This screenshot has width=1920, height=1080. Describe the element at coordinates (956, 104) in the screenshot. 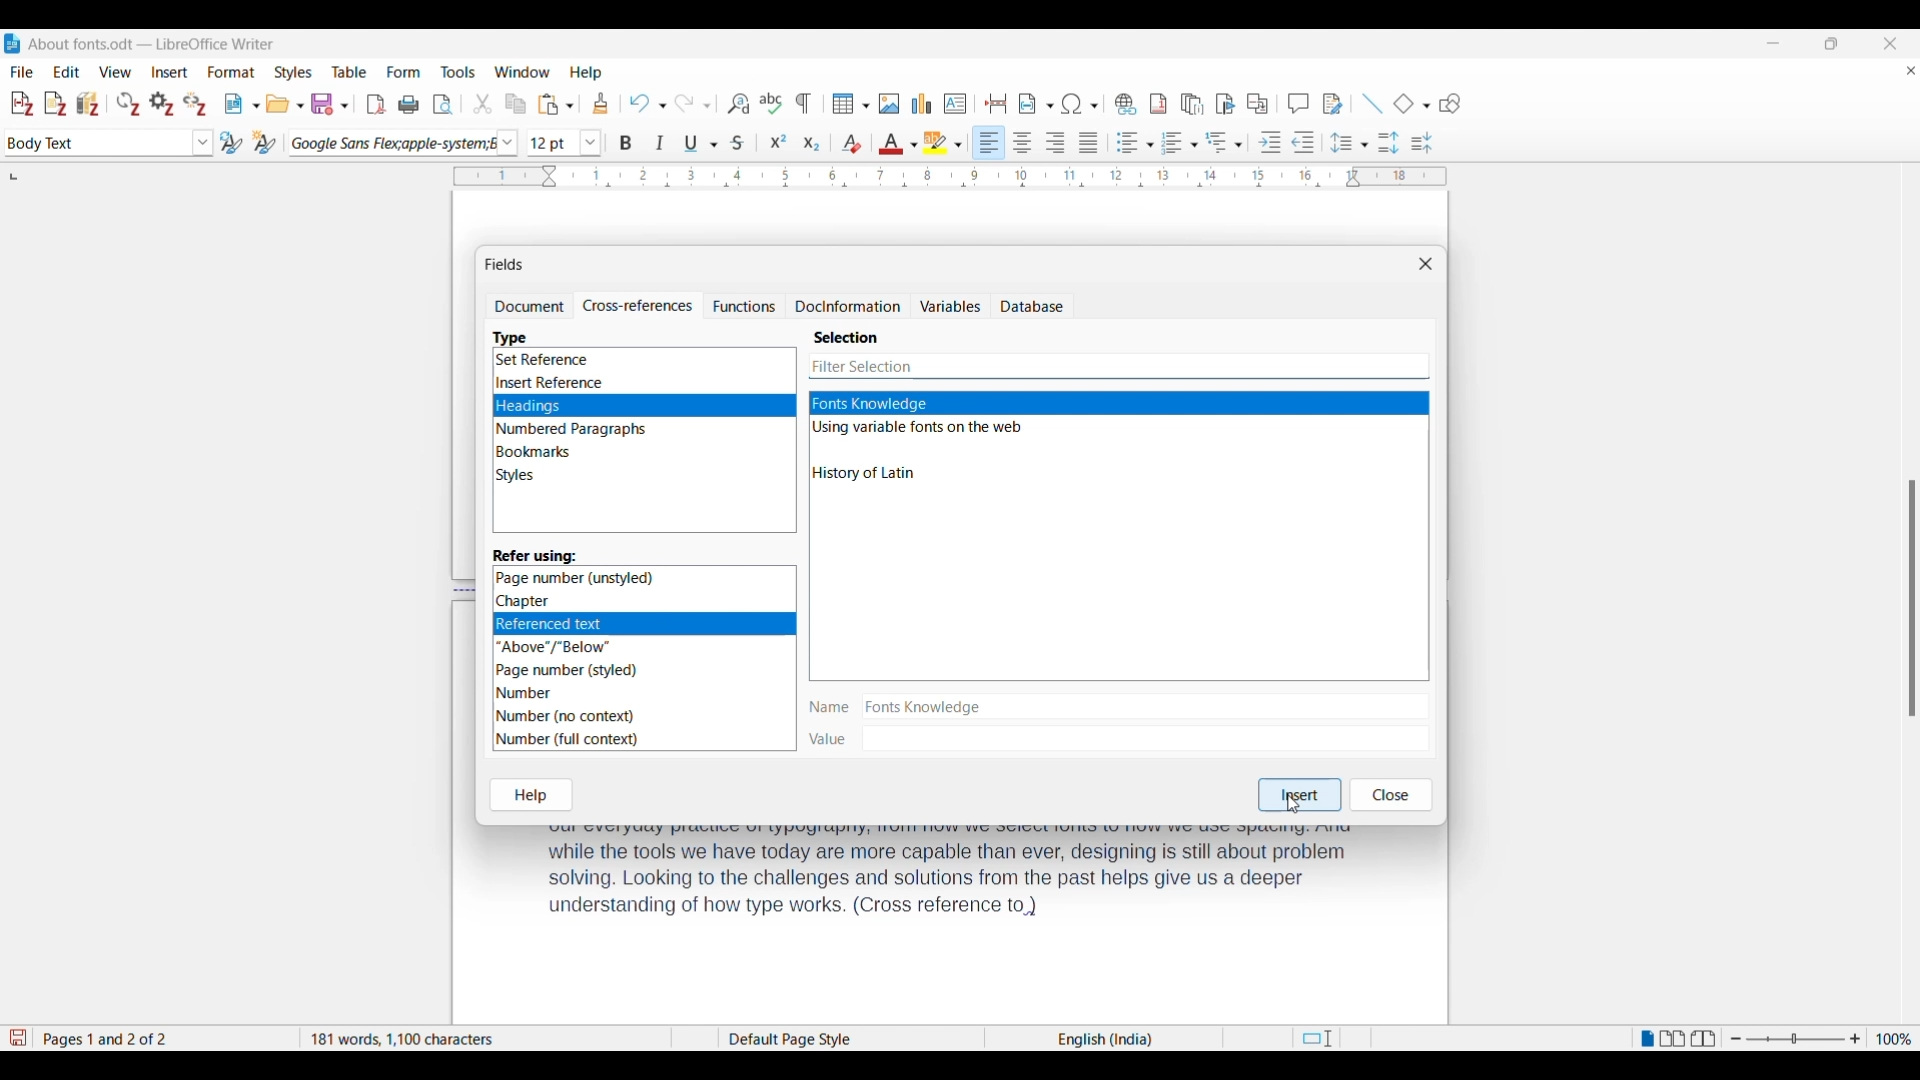

I see `Insert text box` at that location.